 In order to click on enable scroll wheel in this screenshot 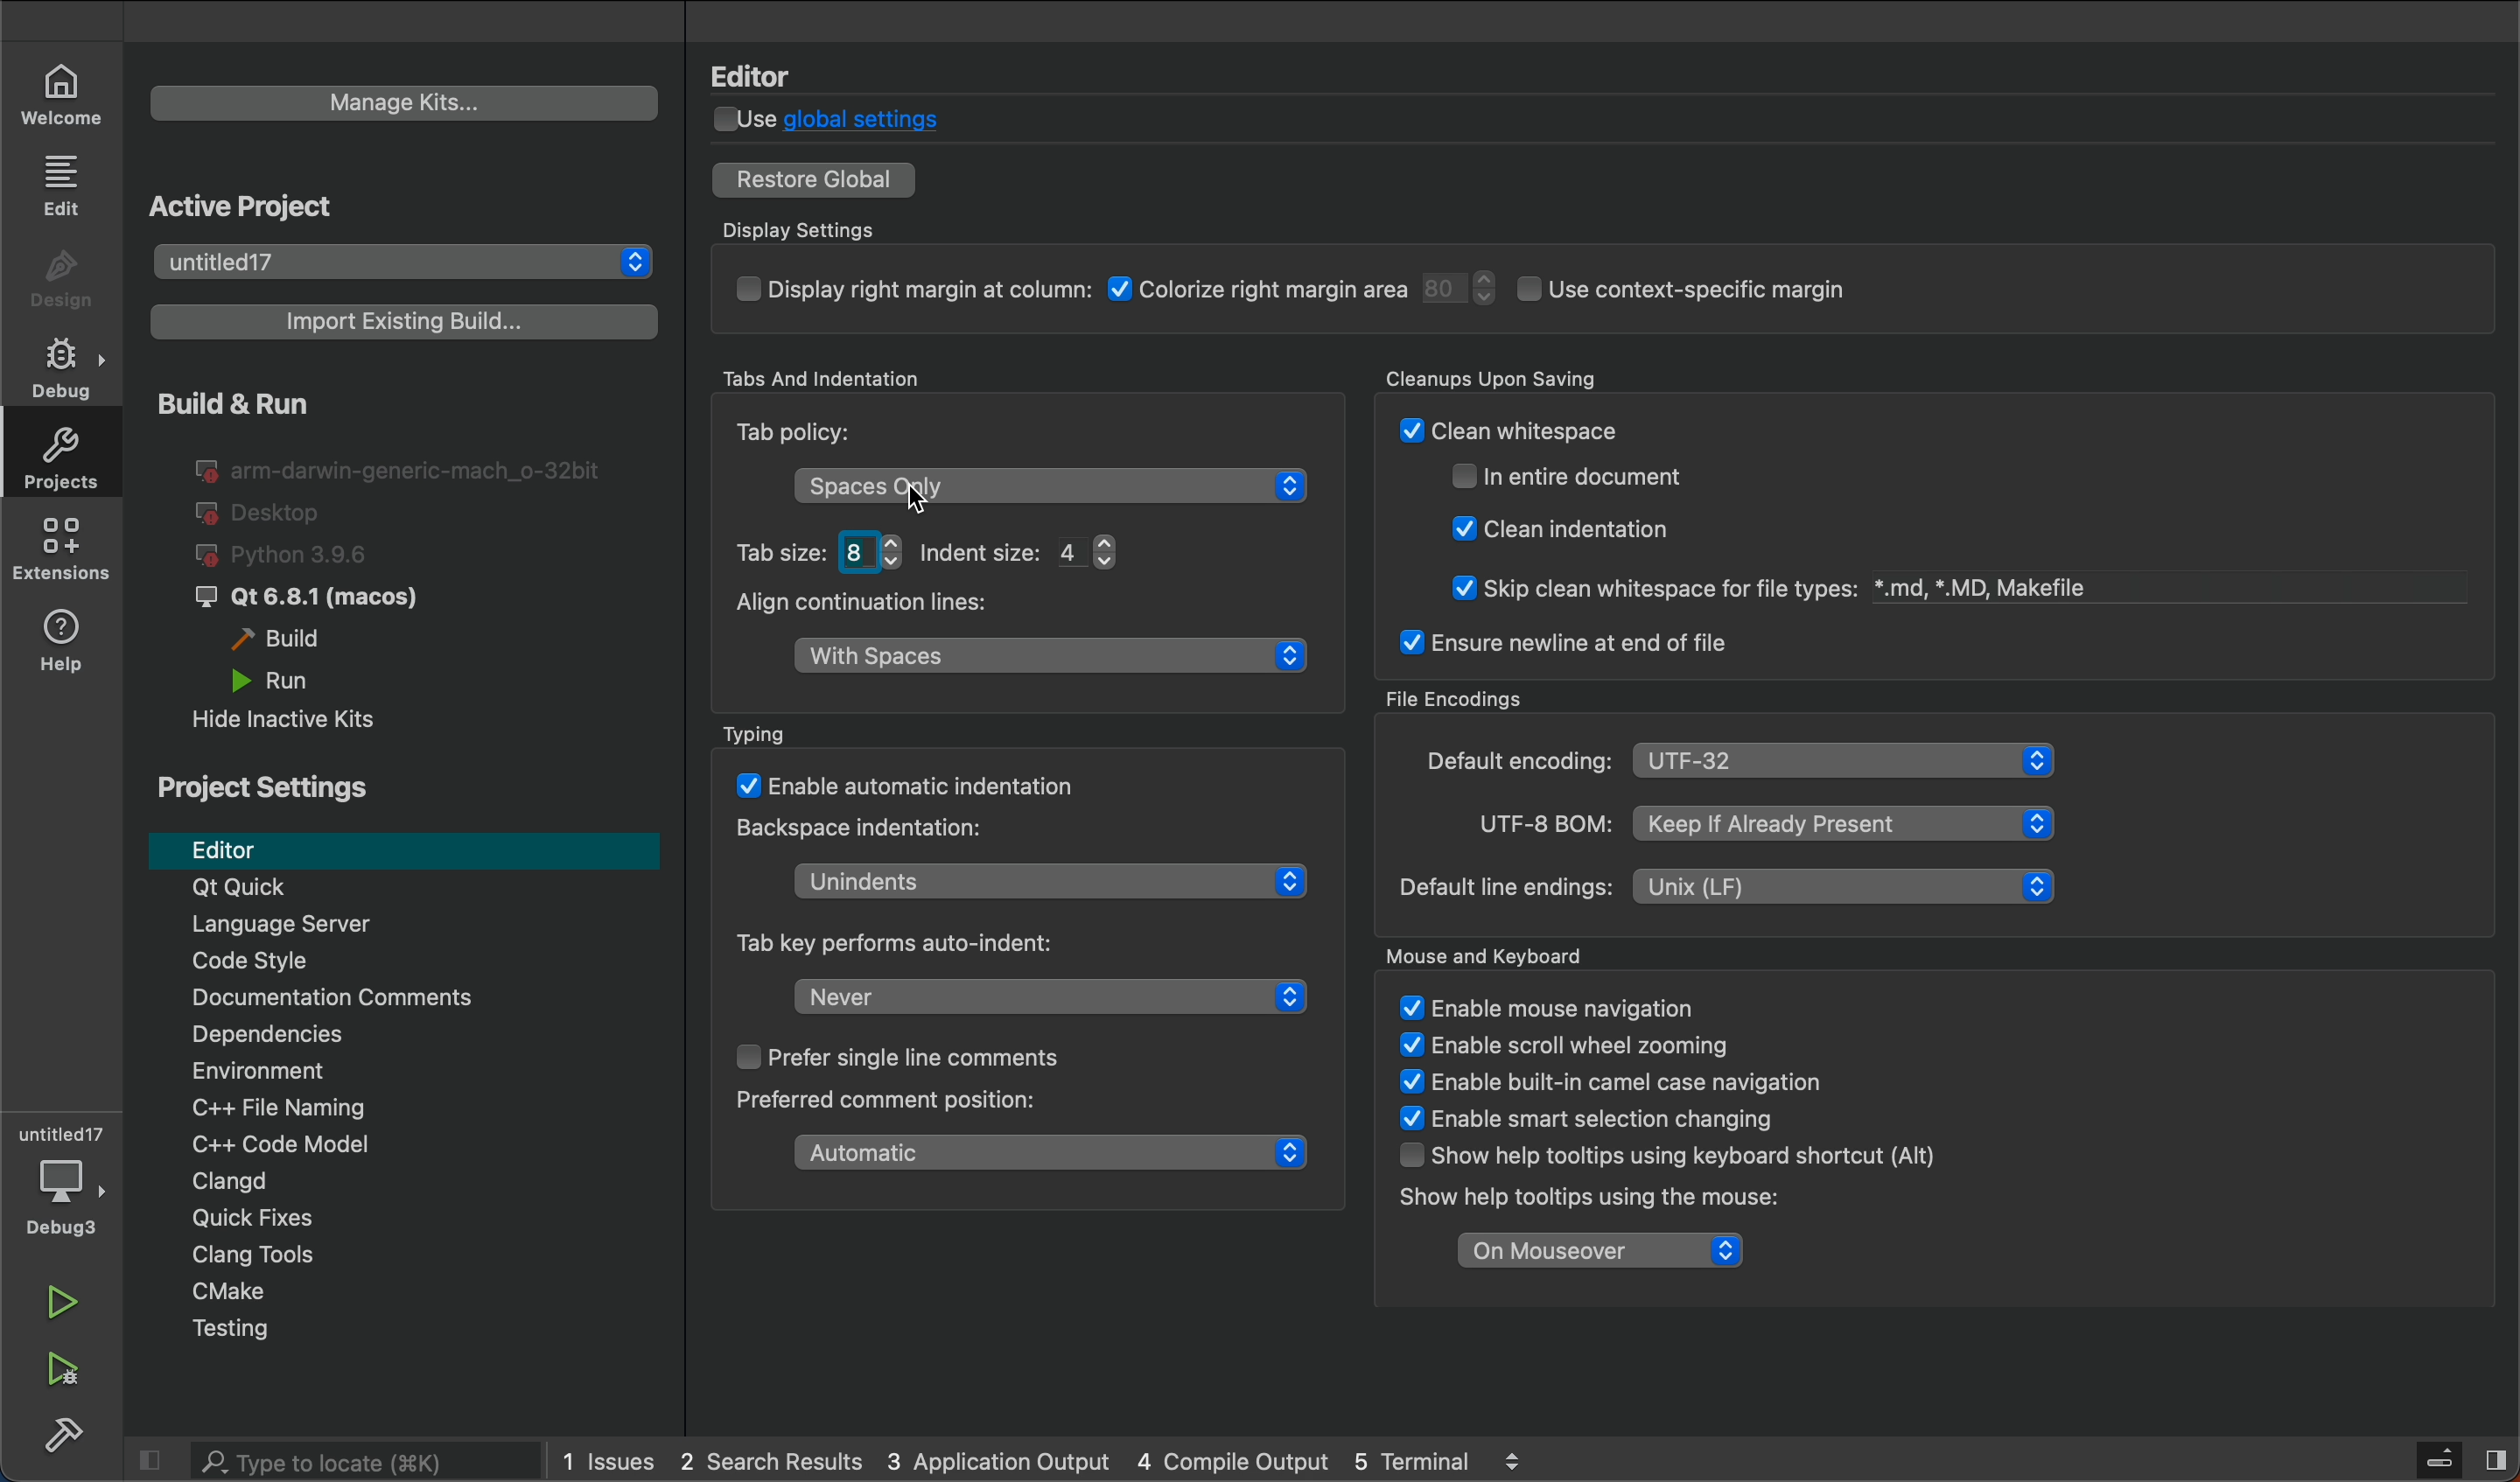, I will do `click(1572, 1047)`.